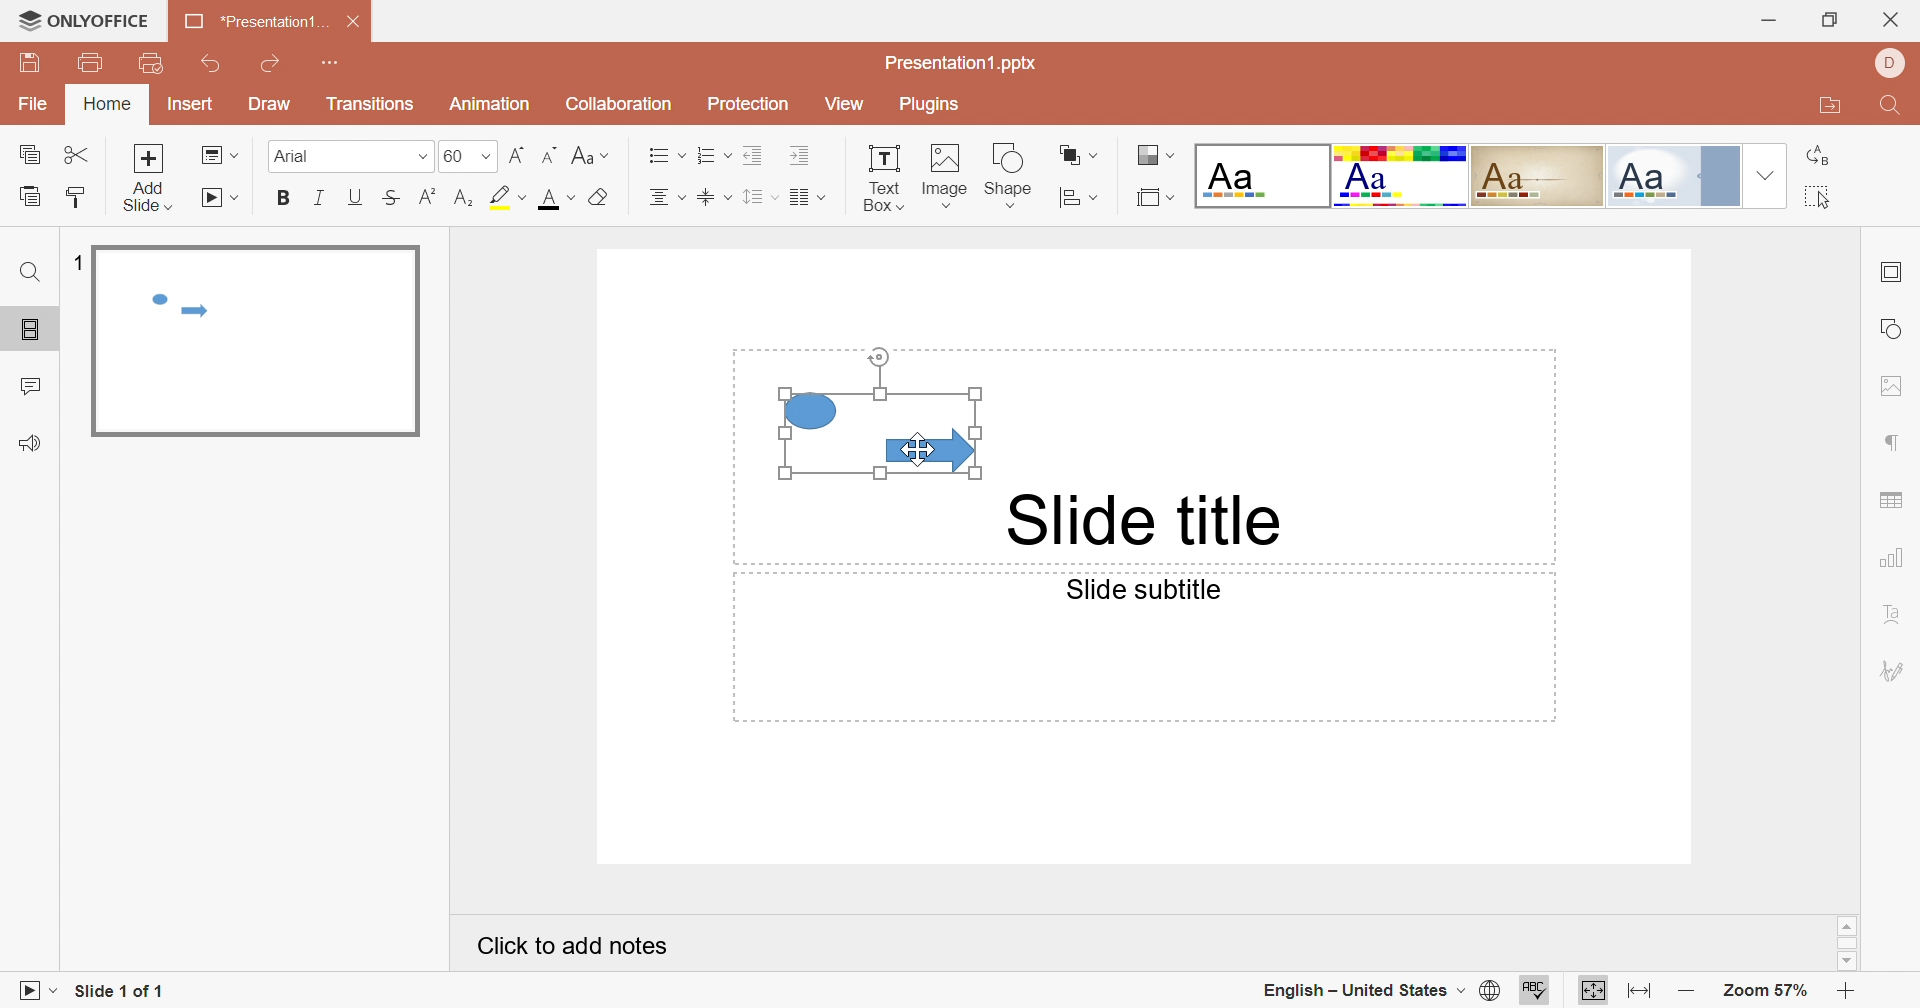 The width and height of the screenshot is (1920, 1008). What do you see at coordinates (667, 199) in the screenshot?
I see `Center Text` at bounding box center [667, 199].